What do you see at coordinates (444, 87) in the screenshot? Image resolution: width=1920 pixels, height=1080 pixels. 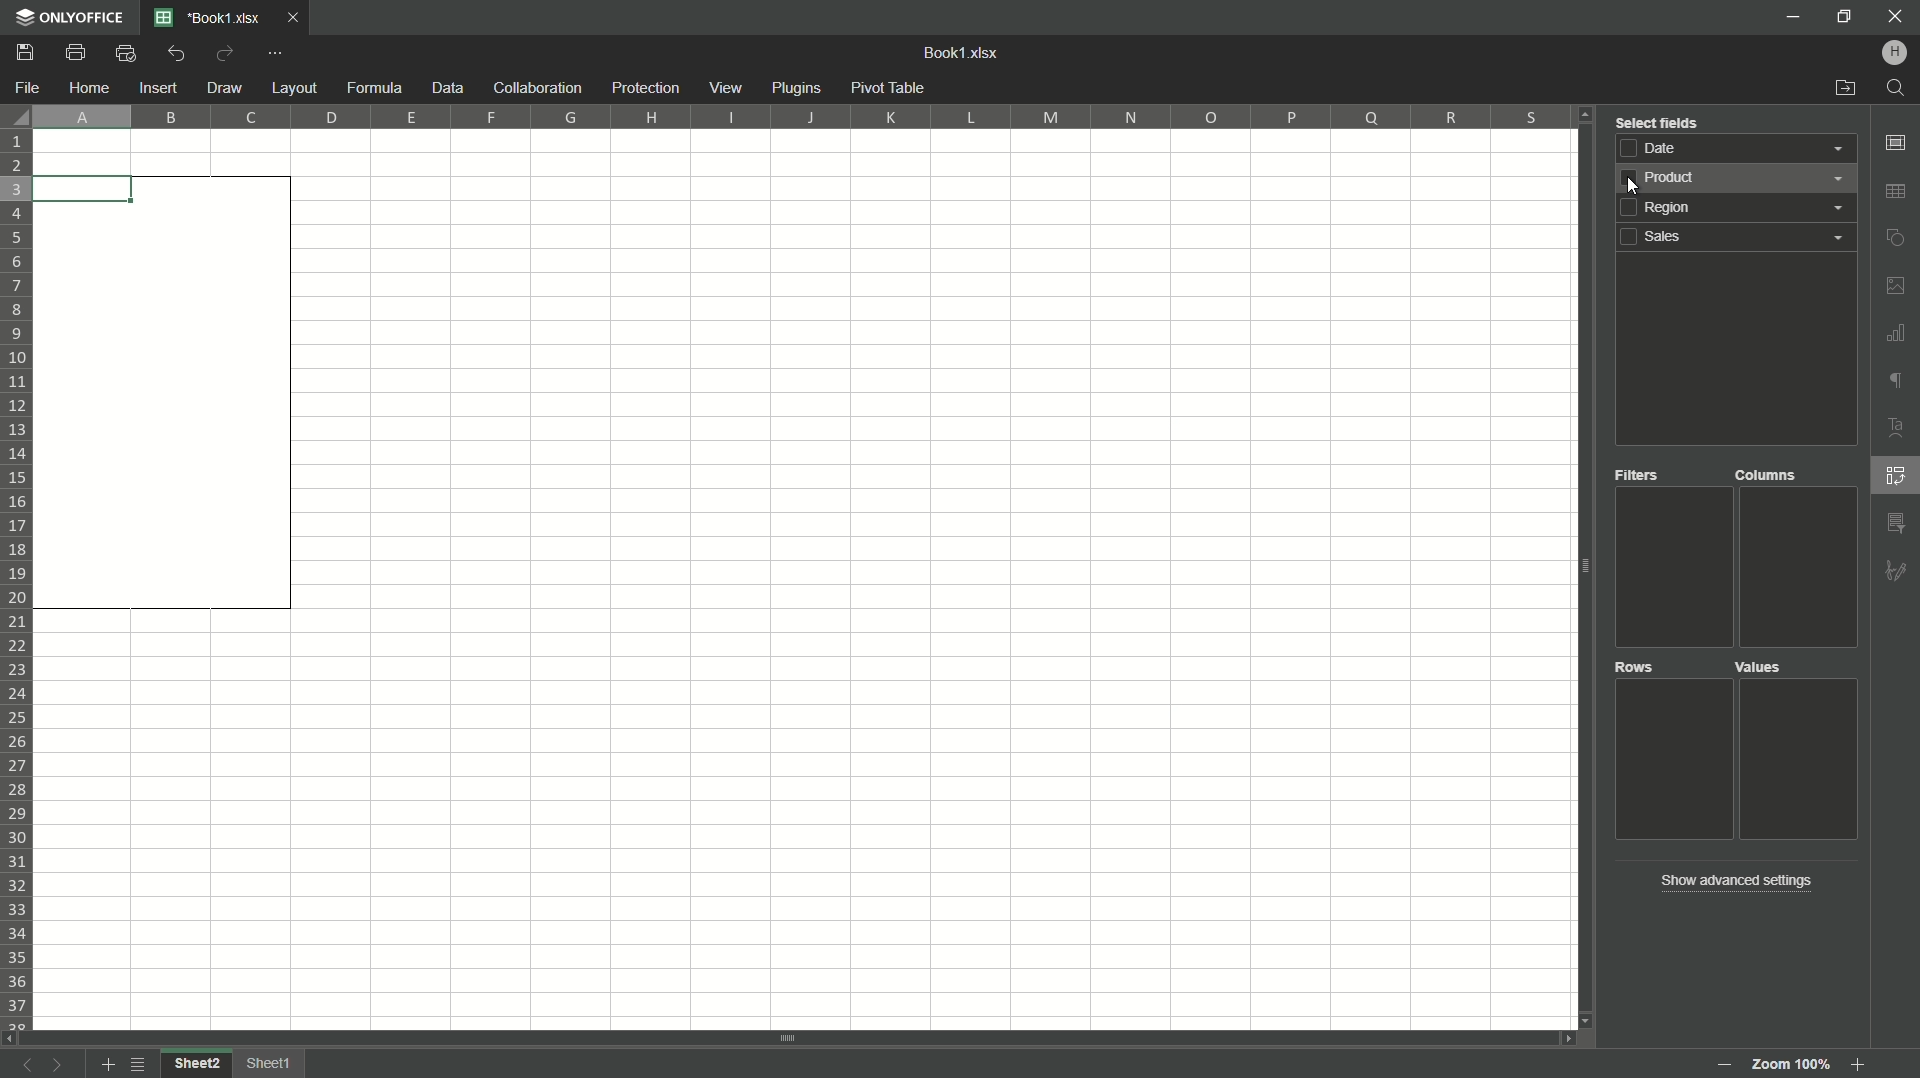 I see `Data` at bounding box center [444, 87].